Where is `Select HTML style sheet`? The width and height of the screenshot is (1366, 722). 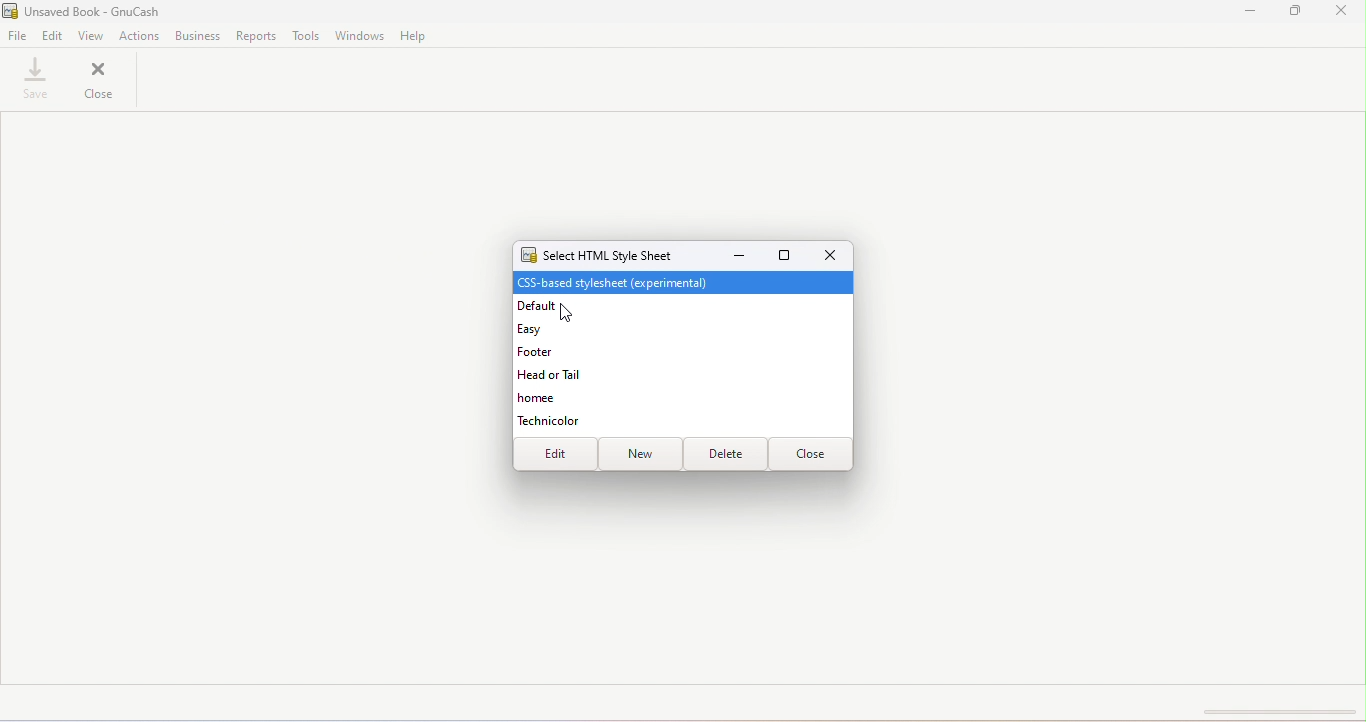
Select HTML style sheet is located at coordinates (602, 256).